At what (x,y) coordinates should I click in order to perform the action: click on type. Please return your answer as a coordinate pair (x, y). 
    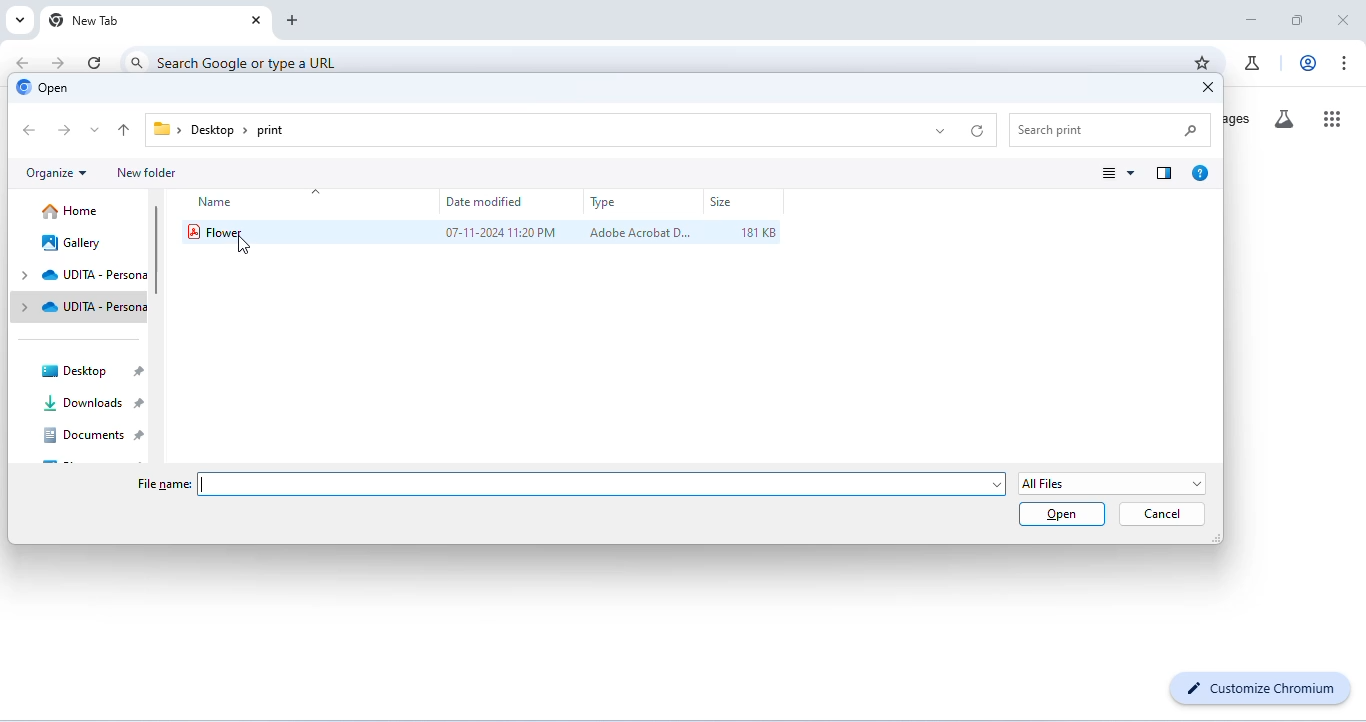
    Looking at the image, I should click on (602, 204).